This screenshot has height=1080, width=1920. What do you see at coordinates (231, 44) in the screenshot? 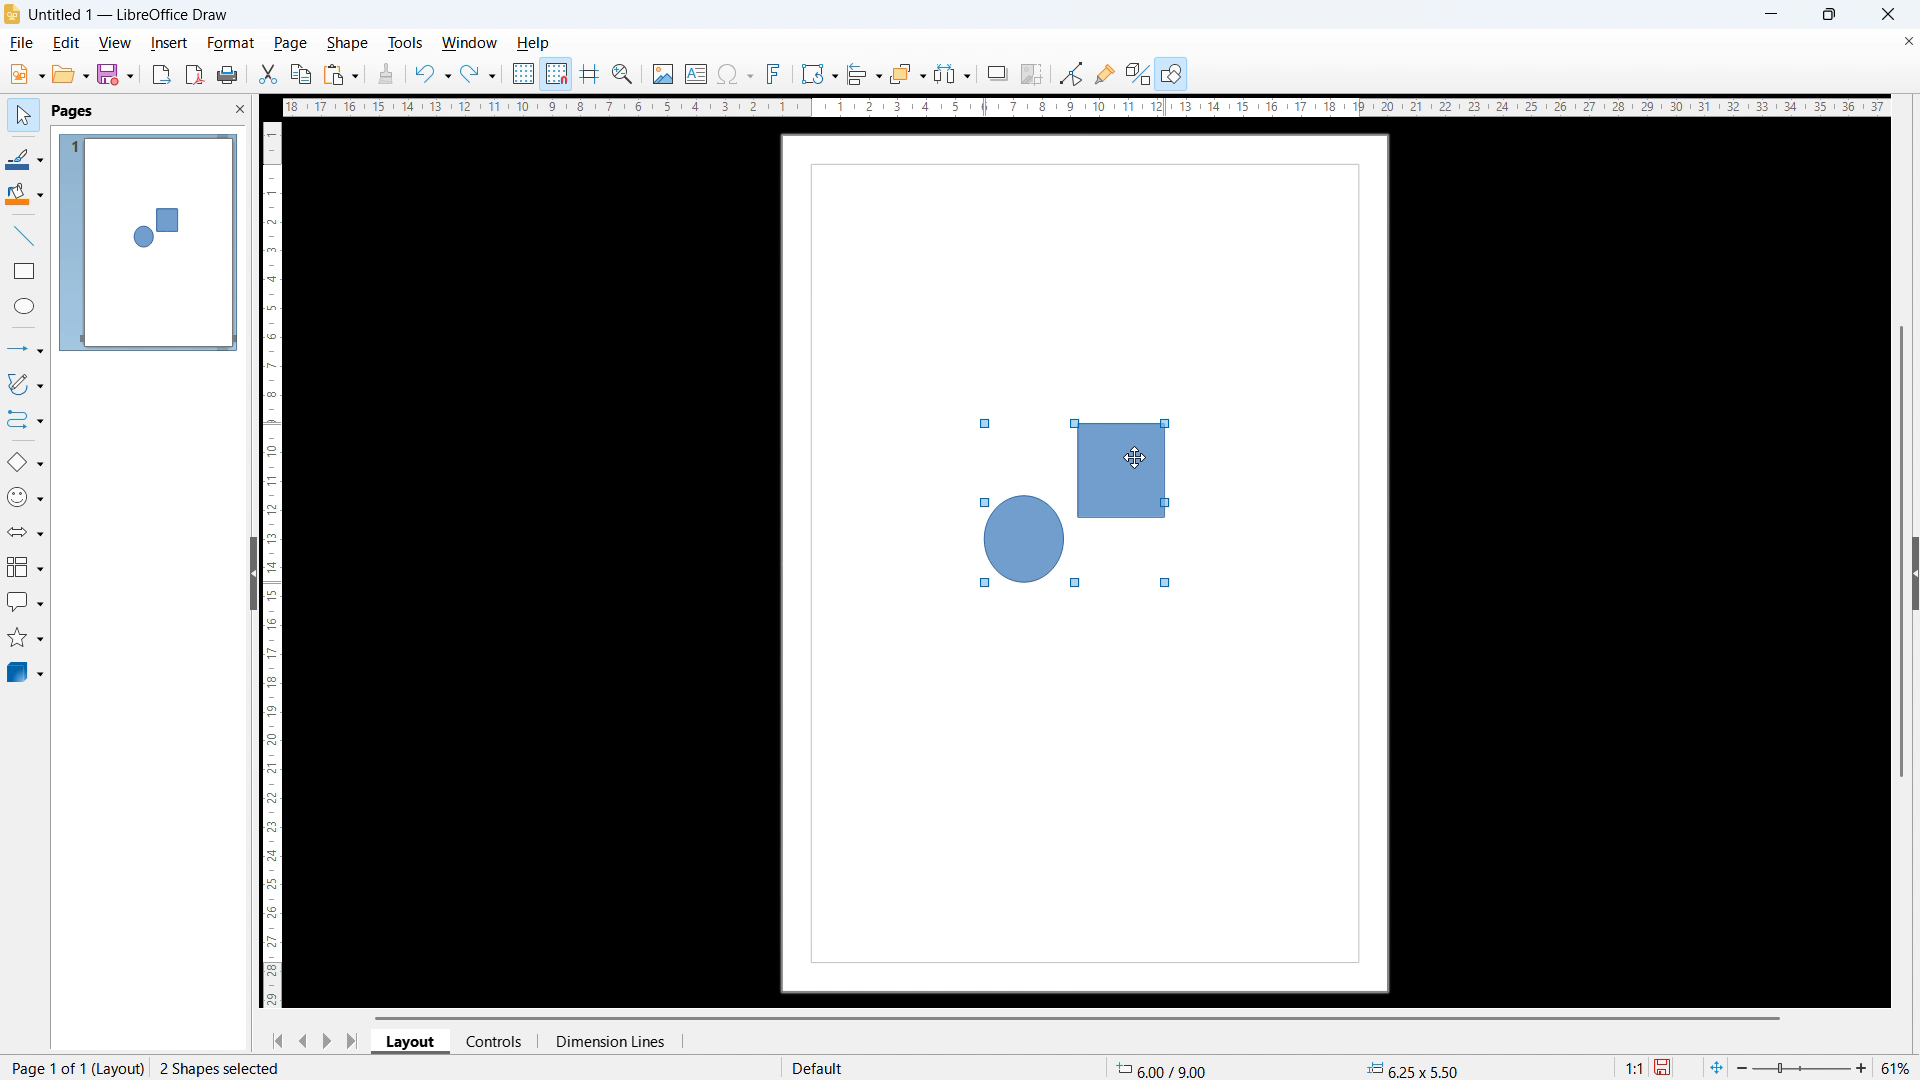
I see `format` at bounding box center [231, 44].